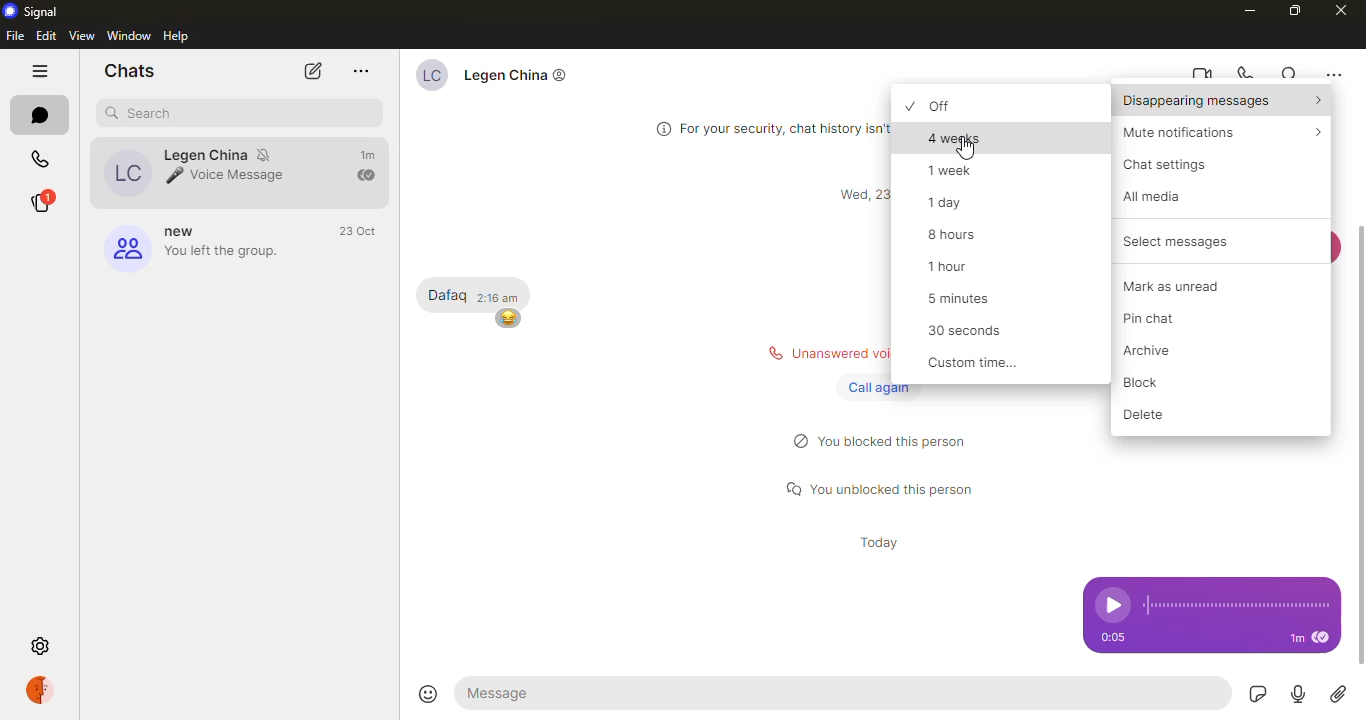  I want to click on stories, so click(51, 202).